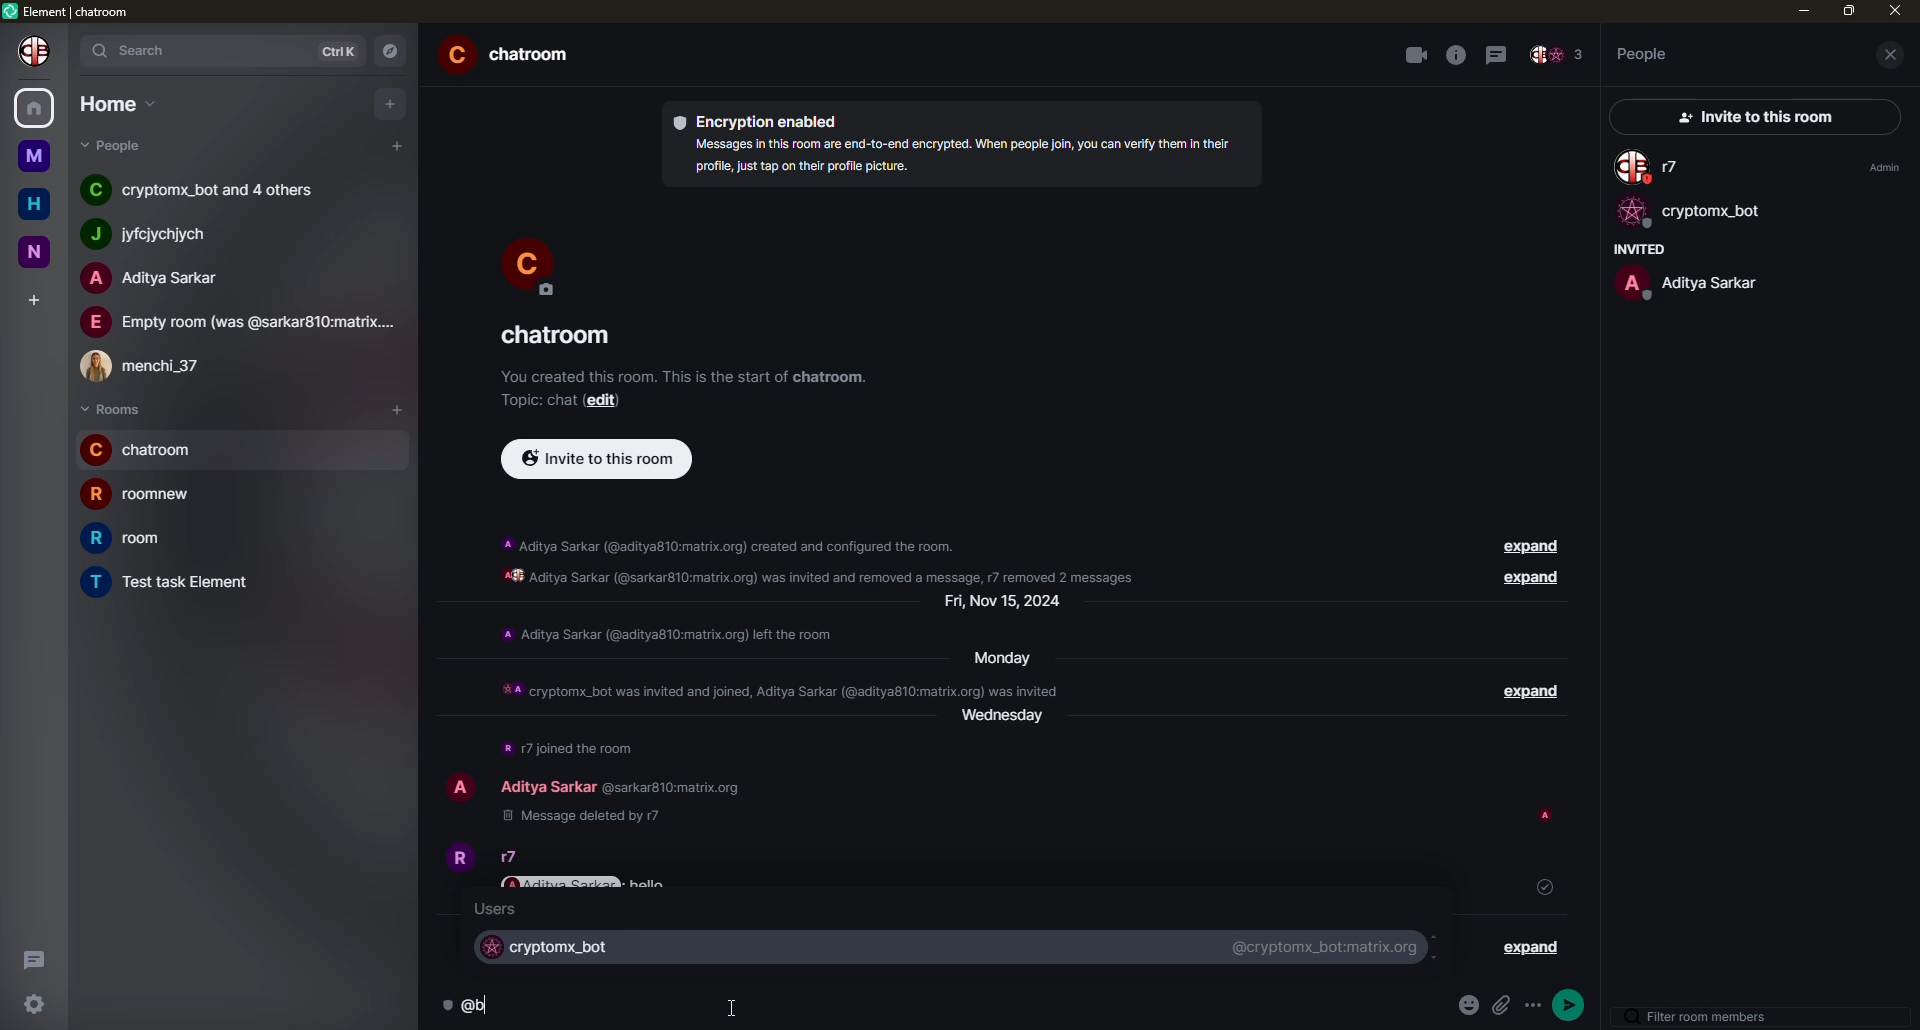 This screenshot has height=1030, width=1920. Describe the element at coordinates (778, 688) in the screenshot. I see `info` at that location.